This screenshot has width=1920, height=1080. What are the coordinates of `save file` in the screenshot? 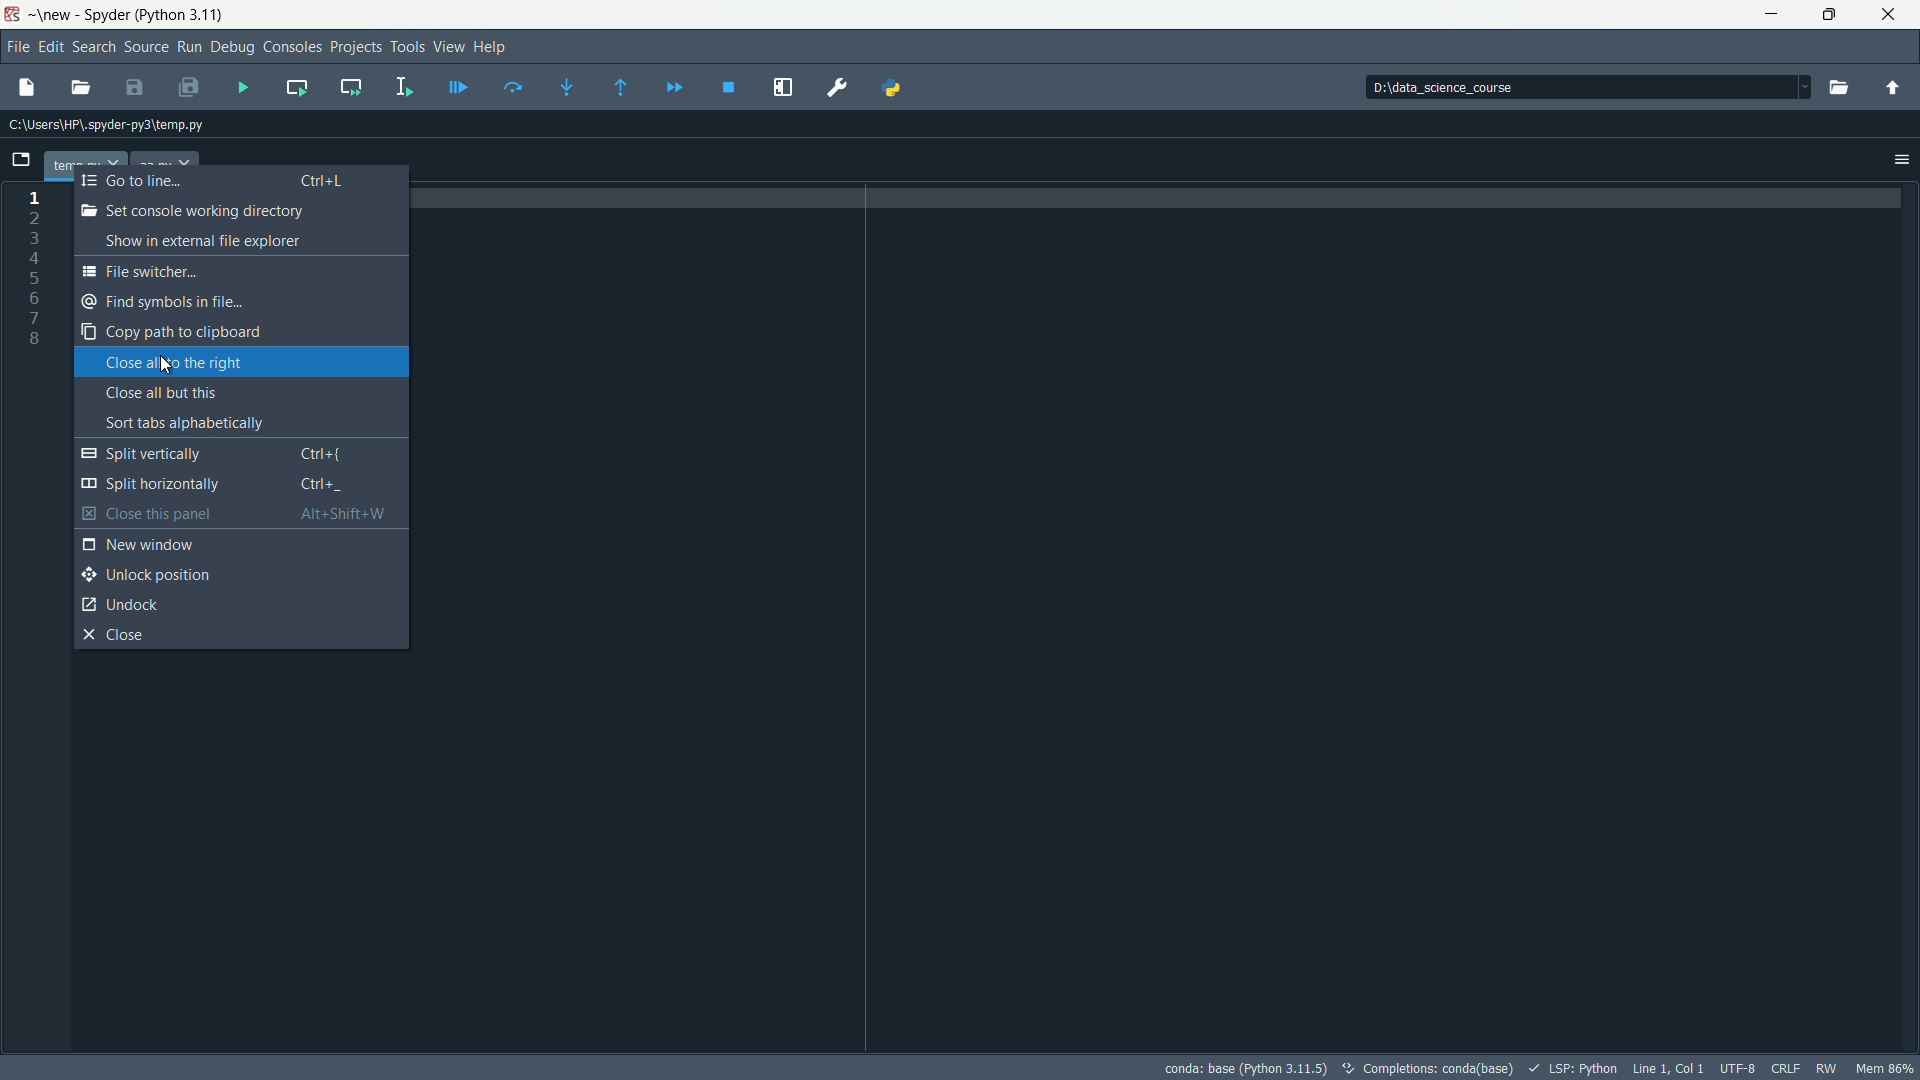 It's located at (134, 87).